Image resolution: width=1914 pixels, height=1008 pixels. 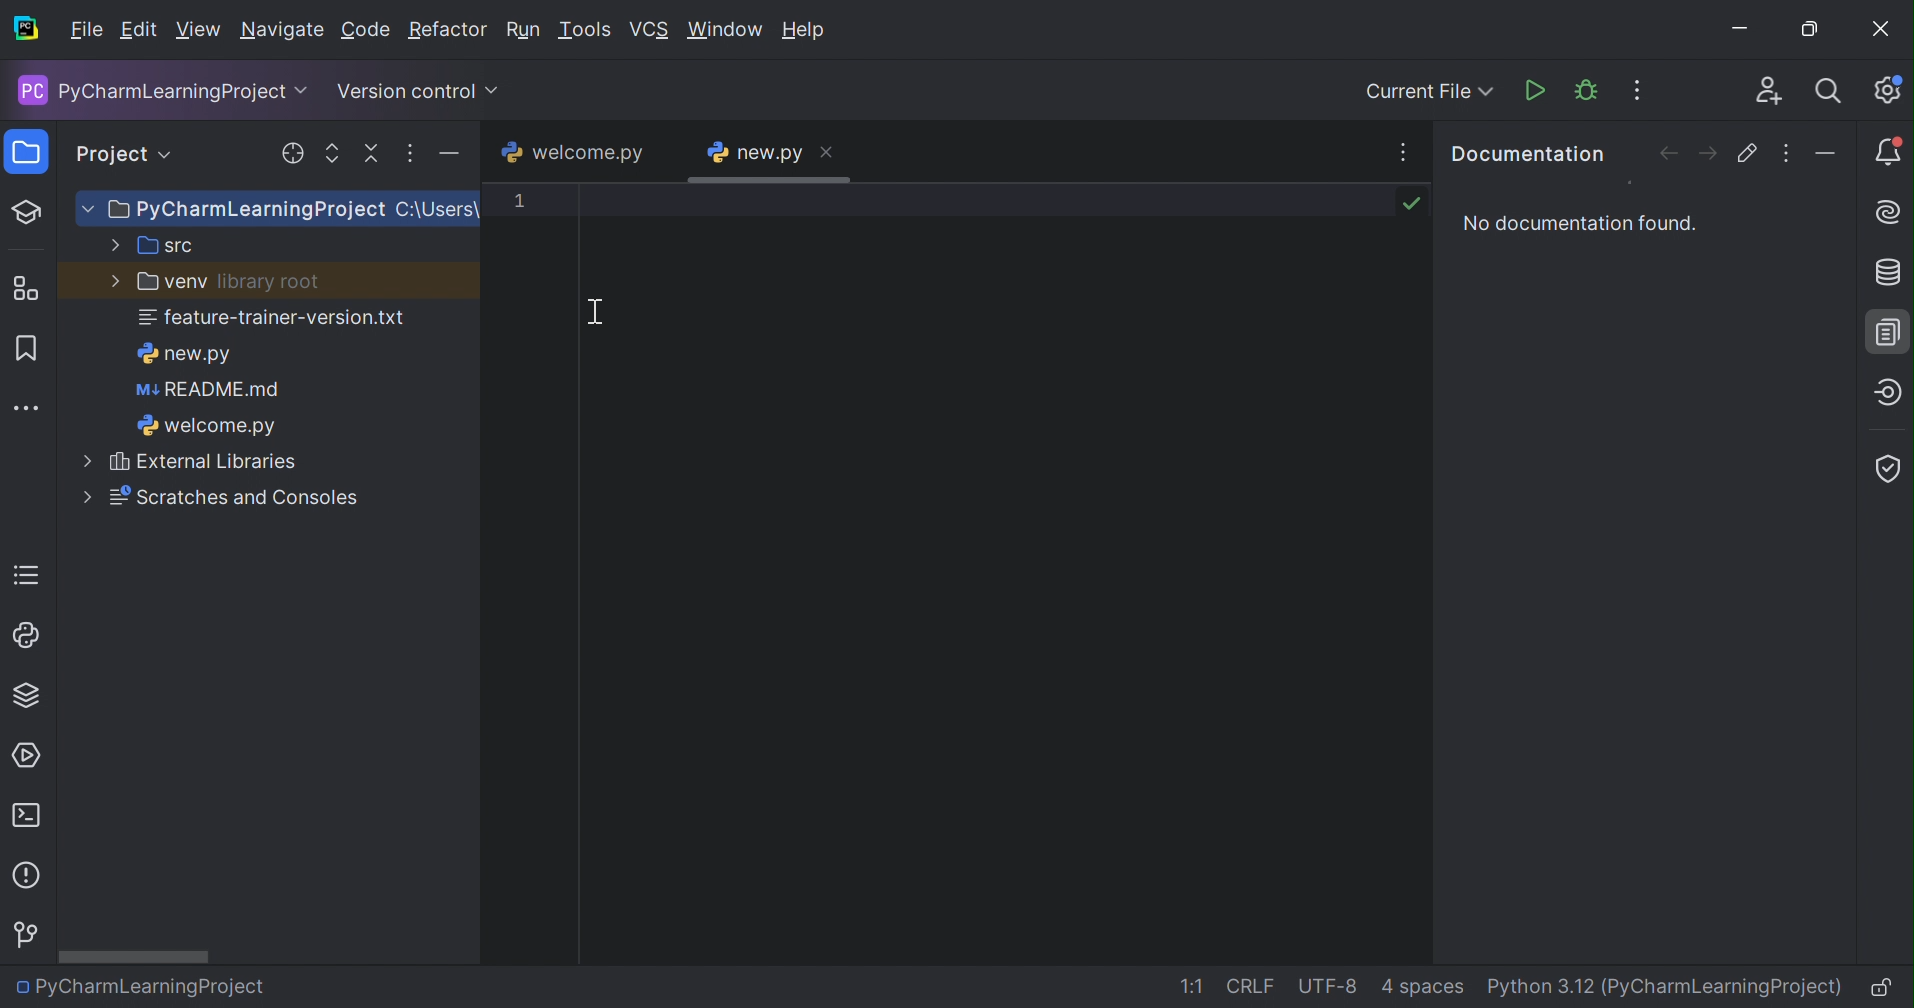 What do you see at coordinates (652, 30) in the screenshot?
I see `VCS` at bounding box center [652, 30].